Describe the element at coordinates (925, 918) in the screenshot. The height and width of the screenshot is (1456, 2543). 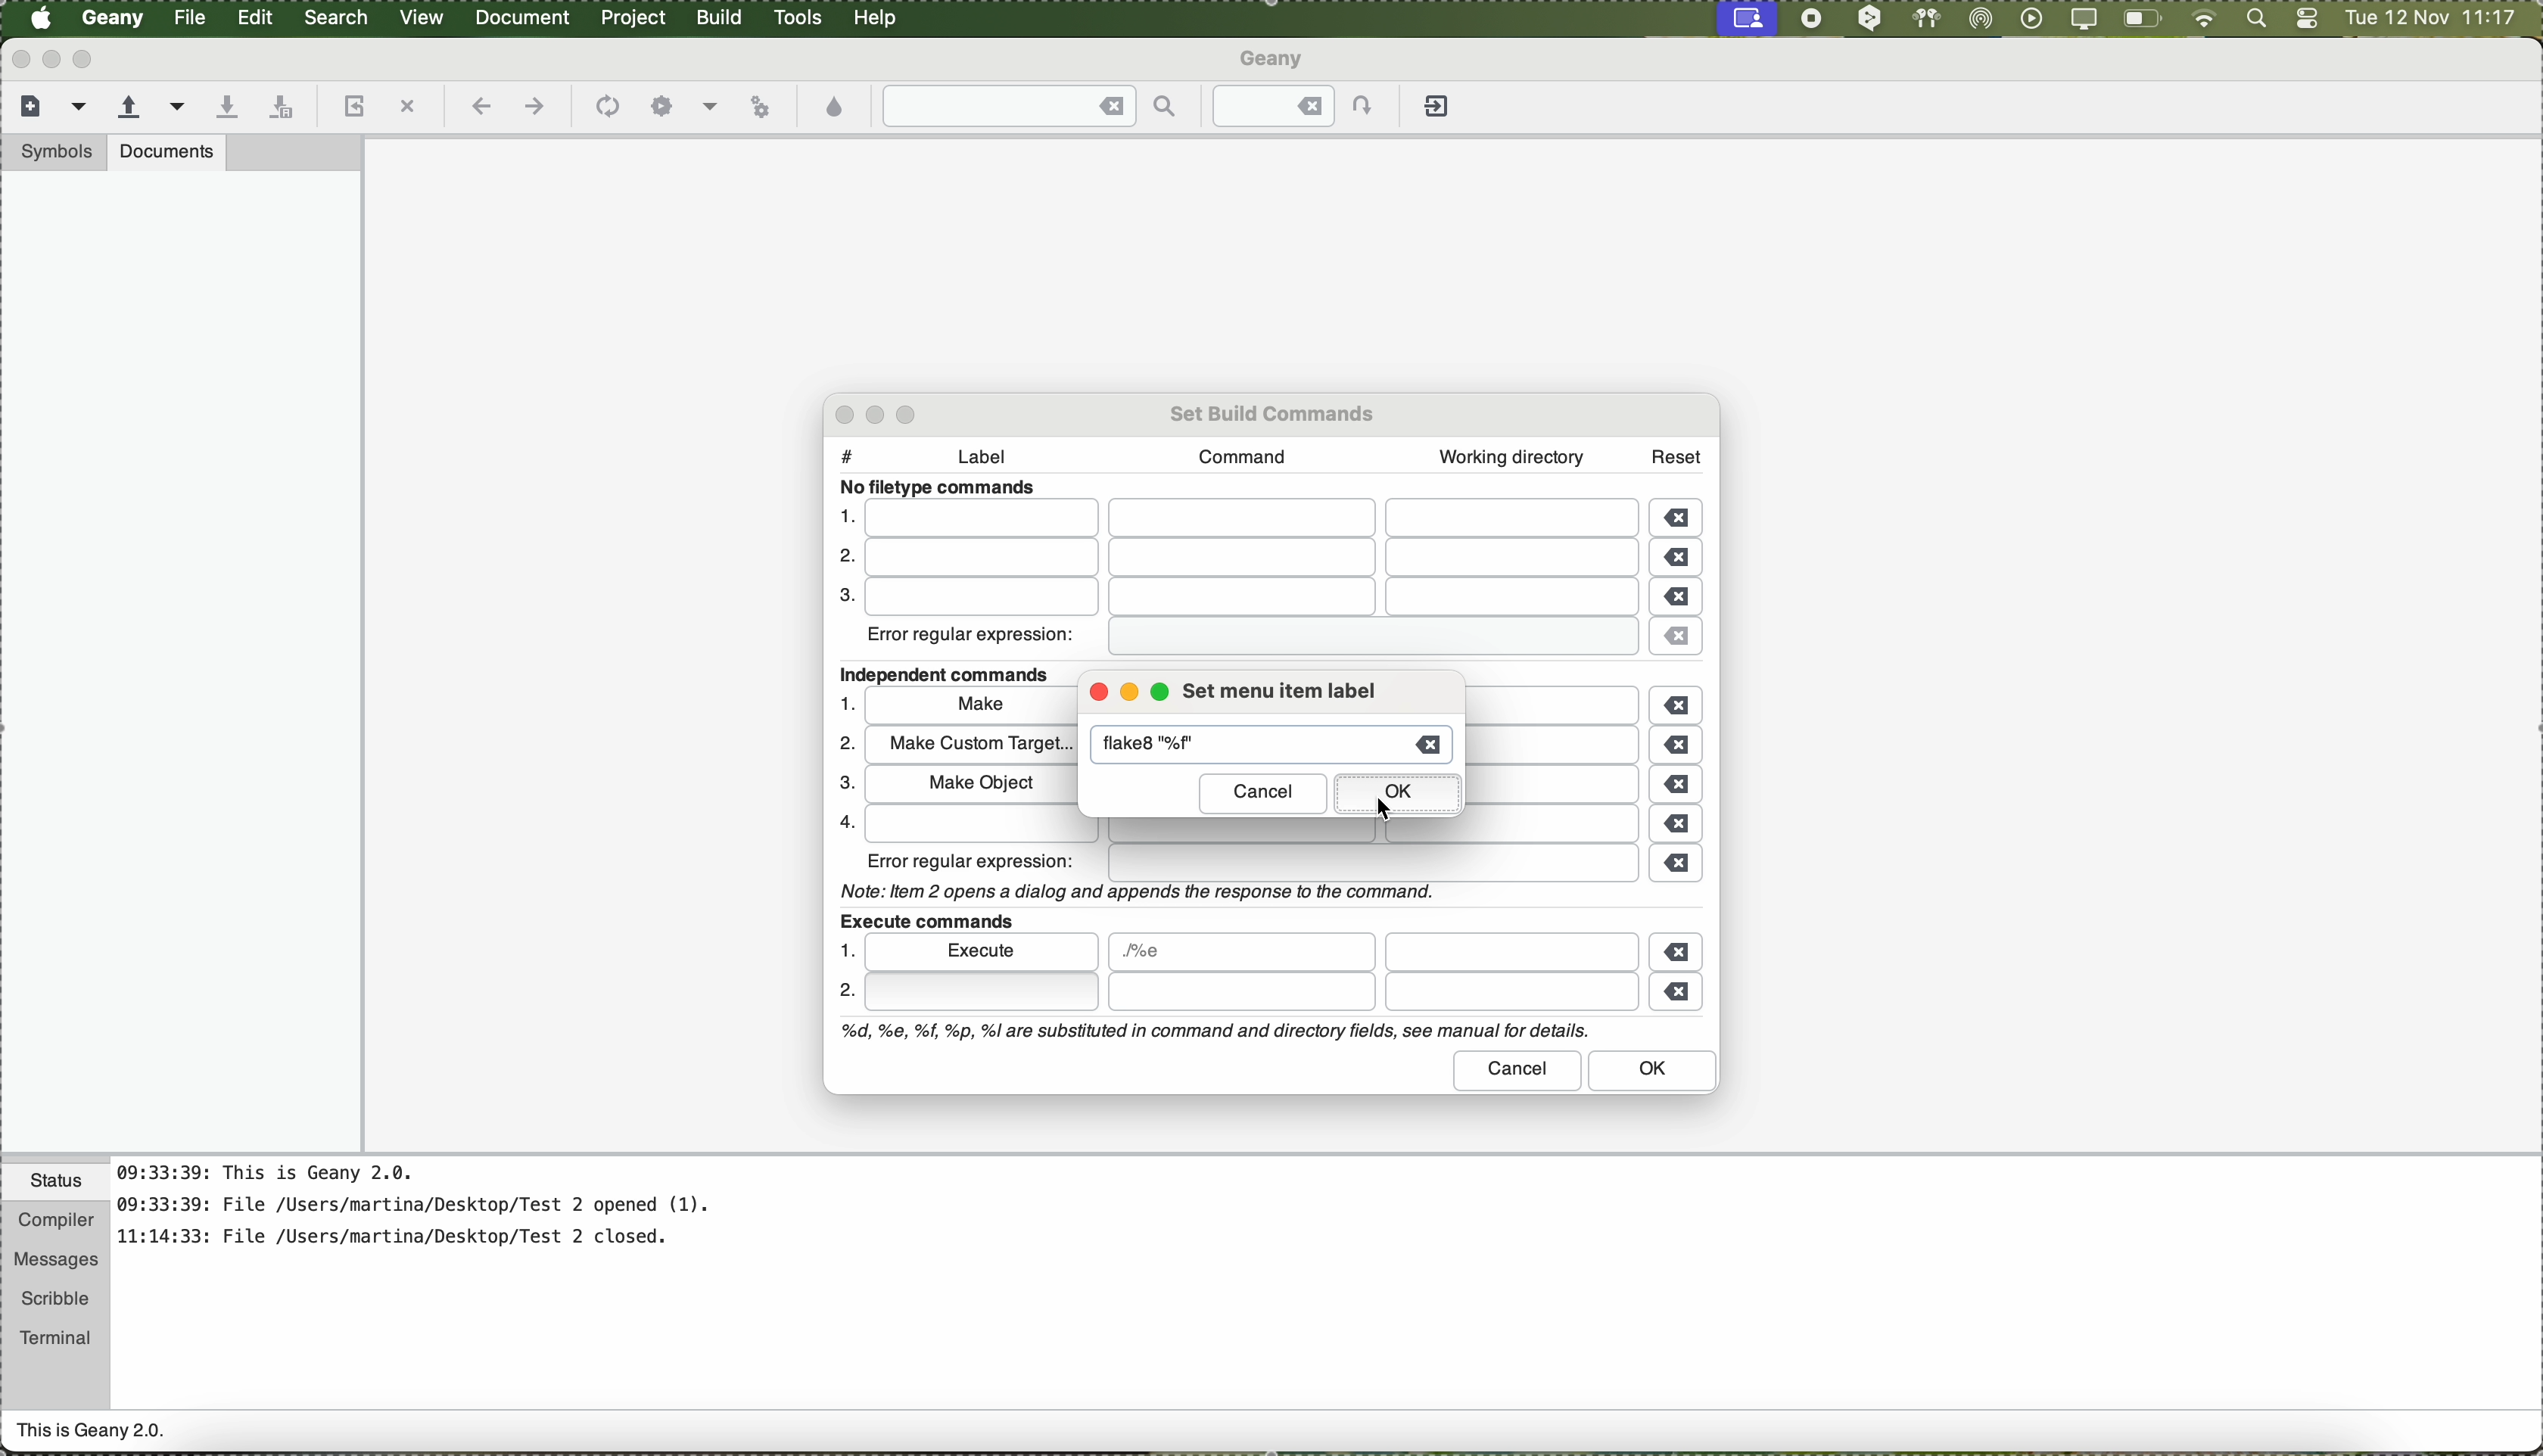
I see `execute commands` at that location.